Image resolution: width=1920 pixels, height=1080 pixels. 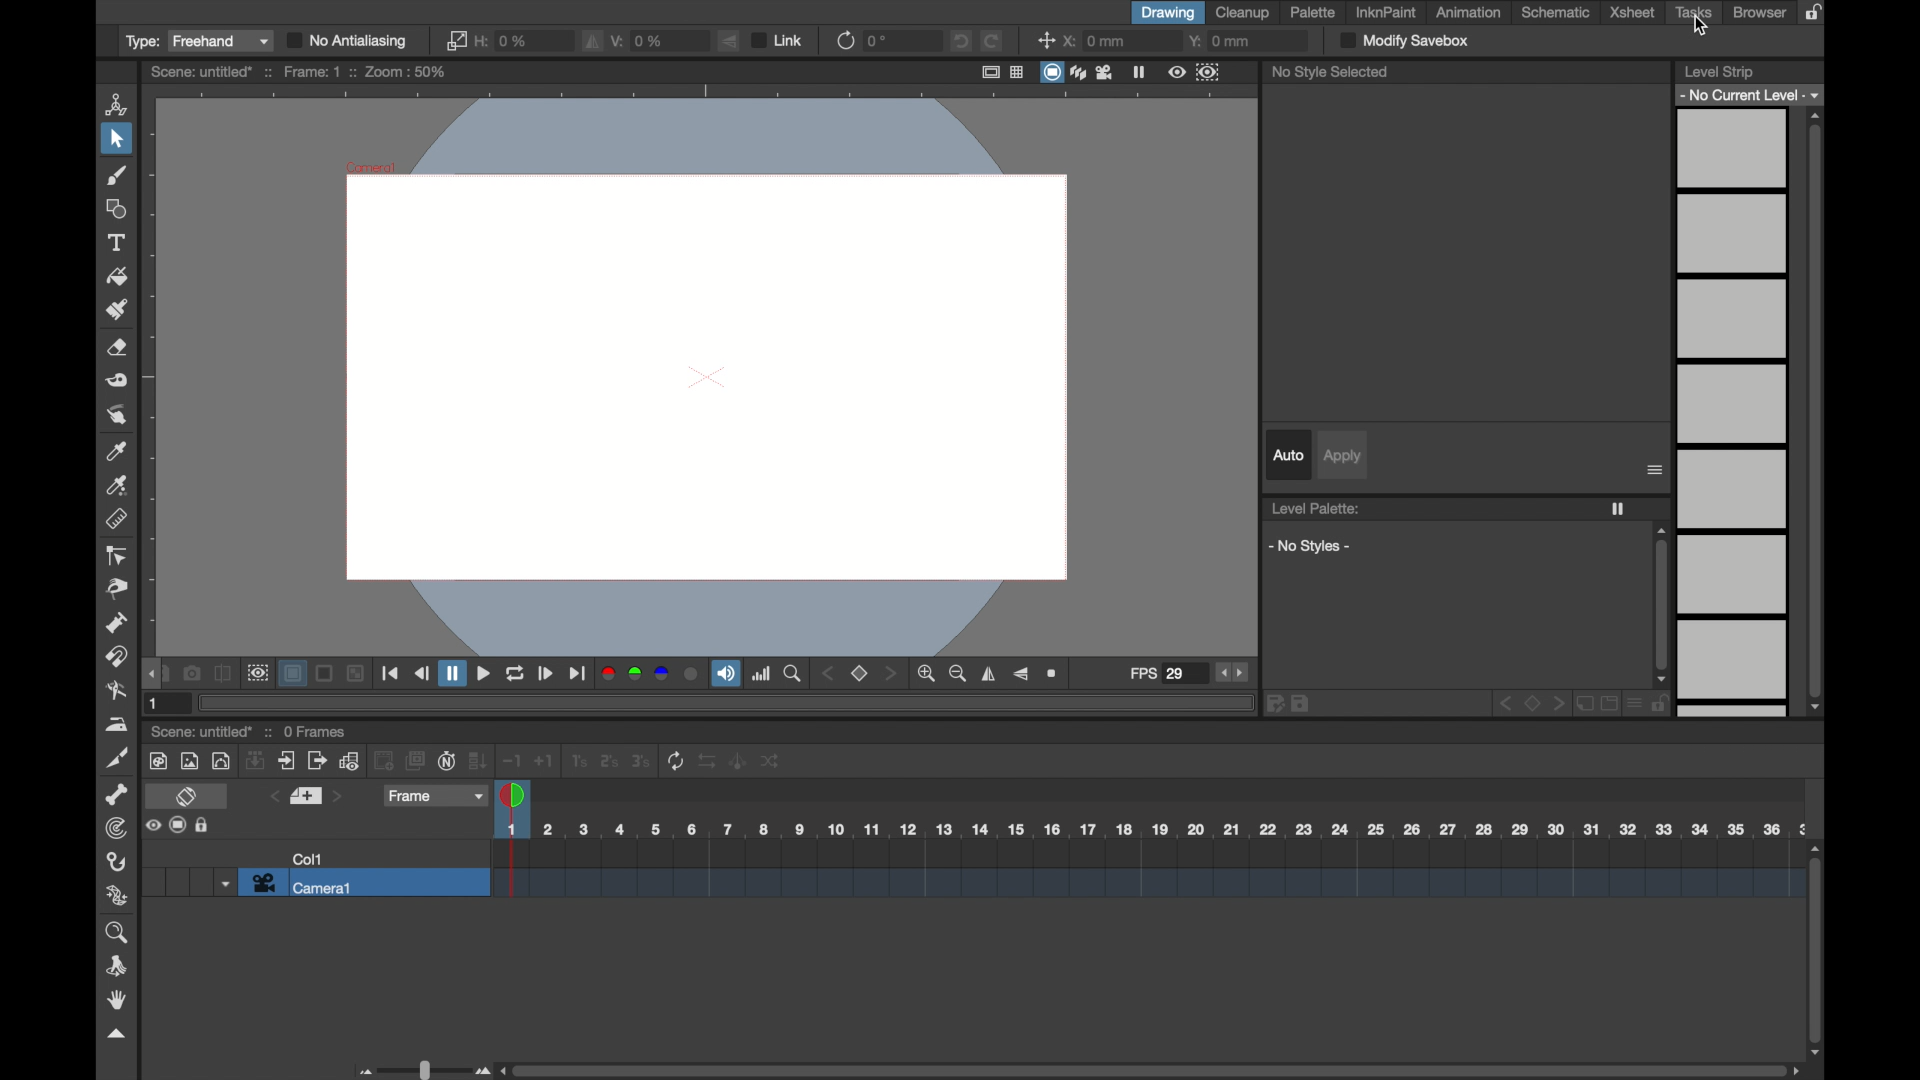 I want to click on animation, so click(x=1466, y=12).